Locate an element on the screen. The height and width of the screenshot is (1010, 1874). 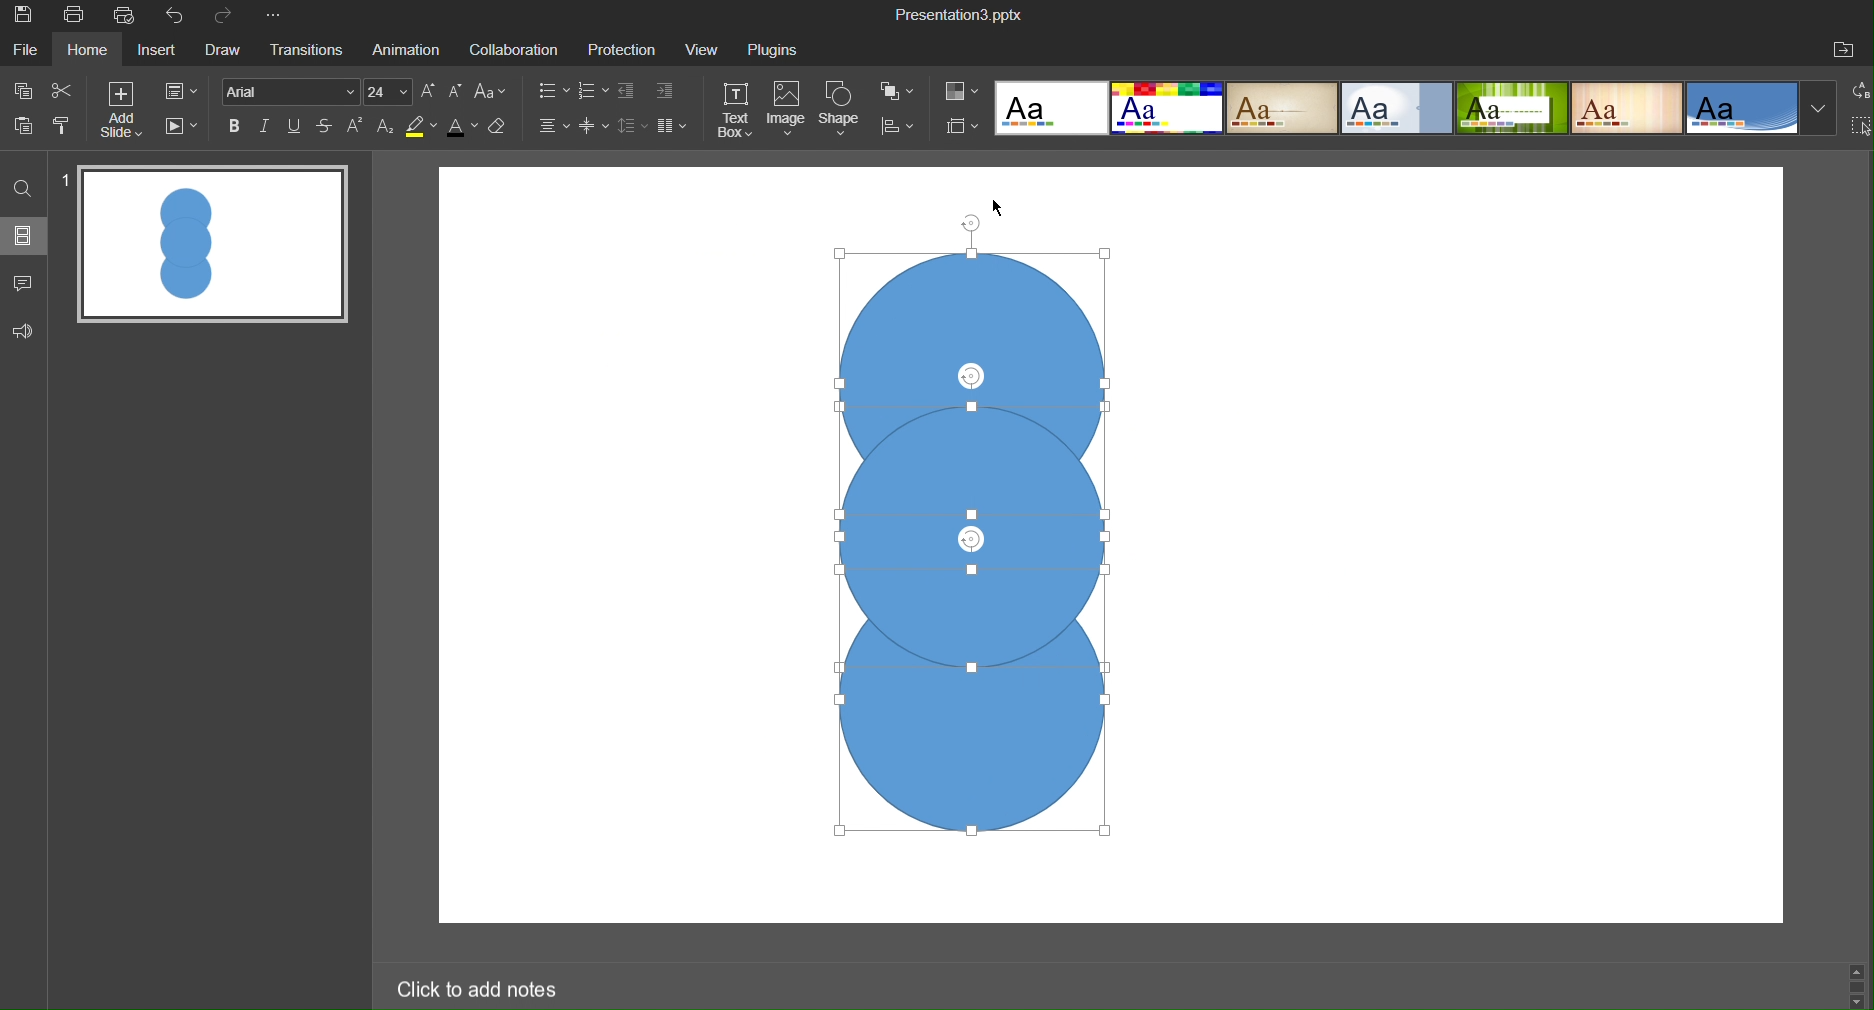
Slide Settings is located at coordinates (188, 93).